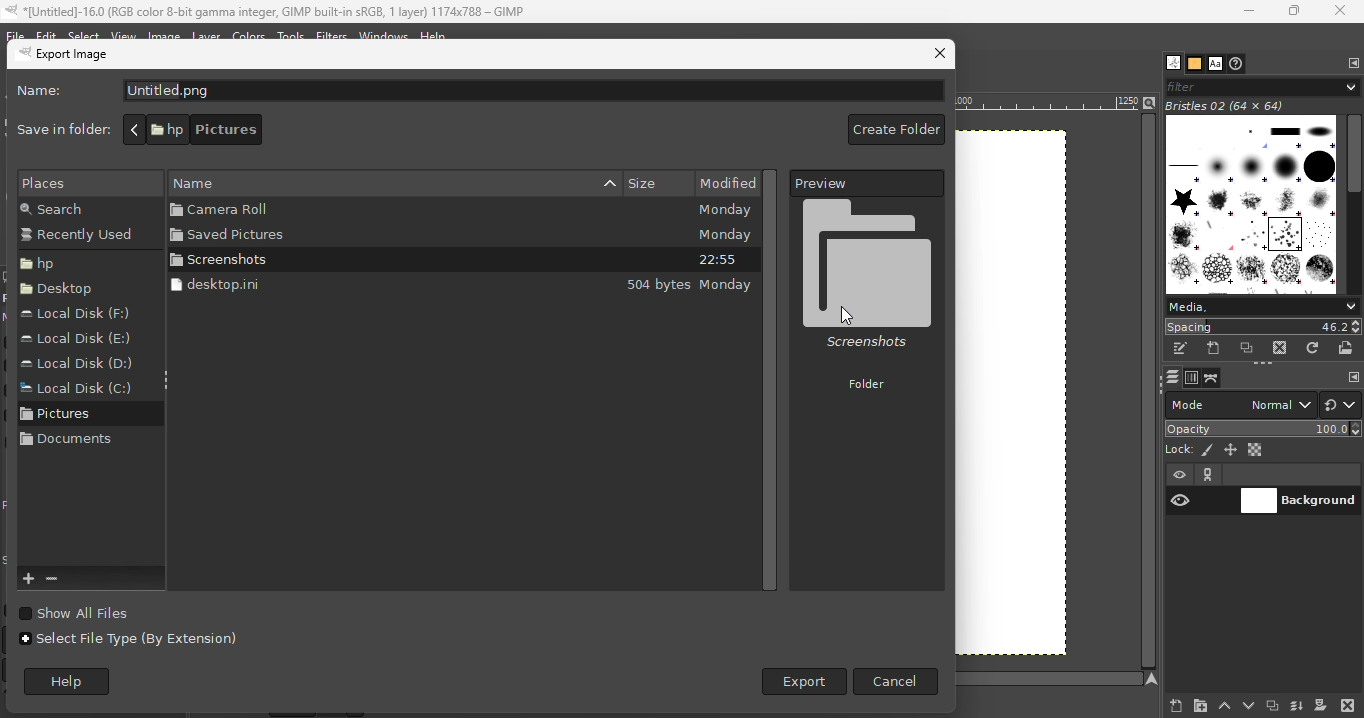 The image size is (1364, 718). I want to click on Local dsk (C:), so click(75, 390).